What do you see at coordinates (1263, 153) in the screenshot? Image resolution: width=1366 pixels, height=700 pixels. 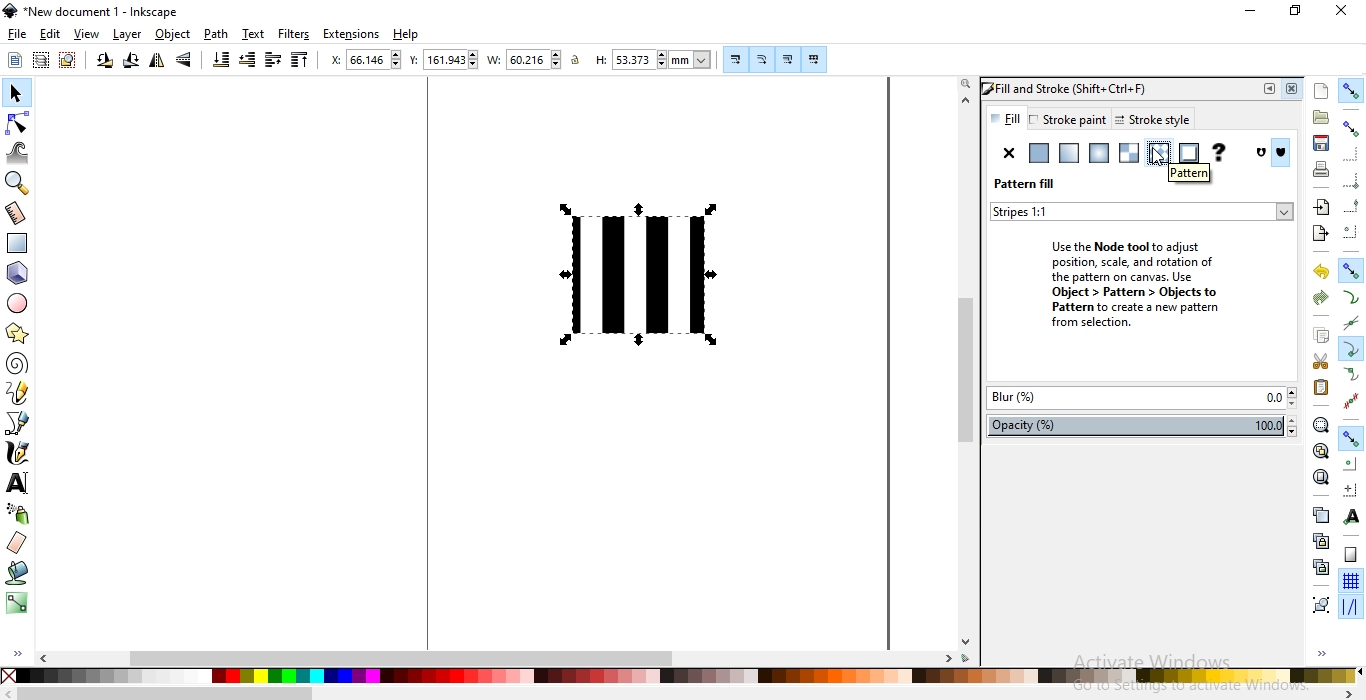 I see `icon` at bounding box center [1263, 153].